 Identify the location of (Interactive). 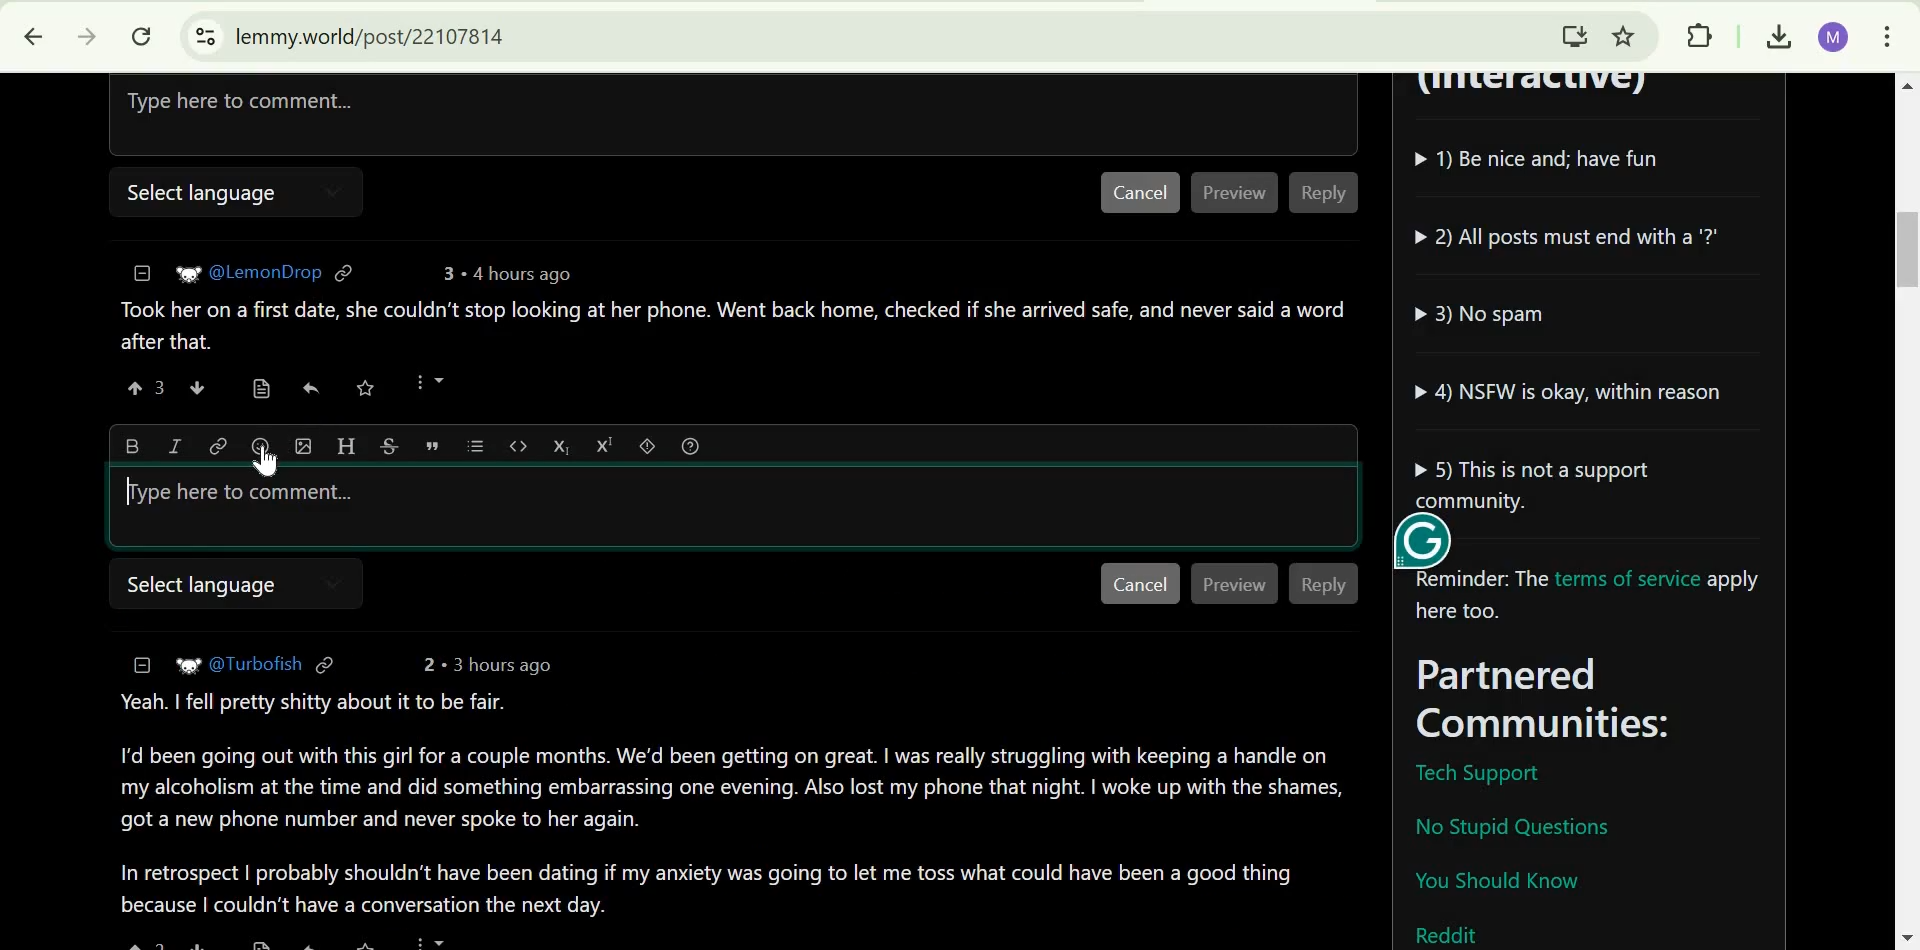
(1541, 91).